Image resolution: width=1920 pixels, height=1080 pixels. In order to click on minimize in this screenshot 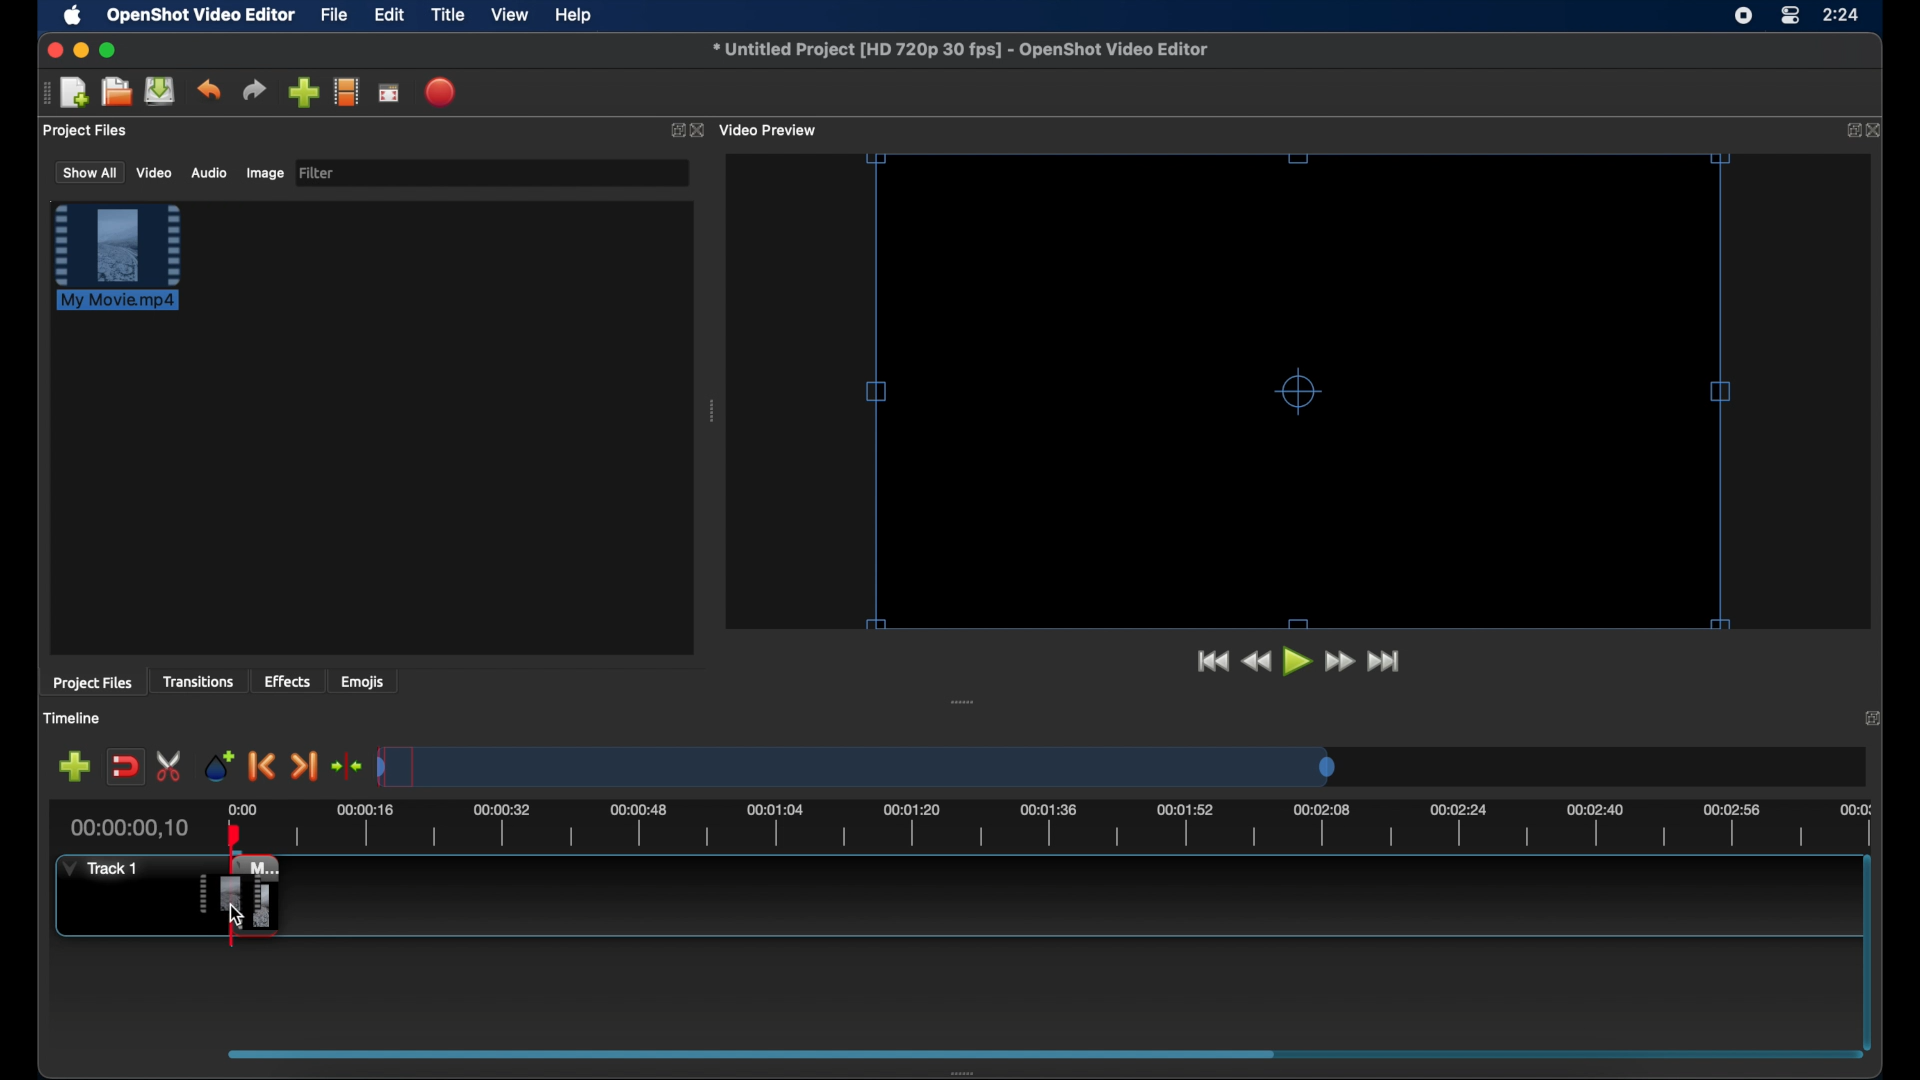, I will do `click(82, 49)`.